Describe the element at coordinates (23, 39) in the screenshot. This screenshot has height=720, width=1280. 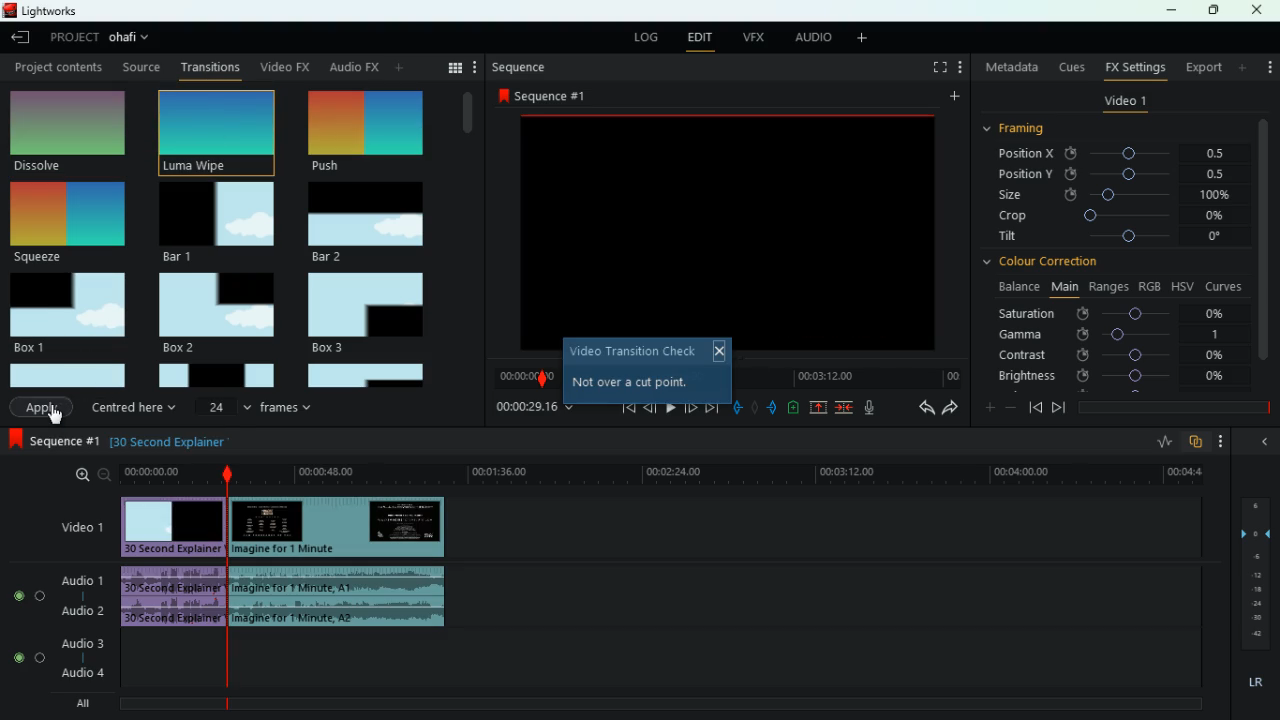
I see `back` at that location.